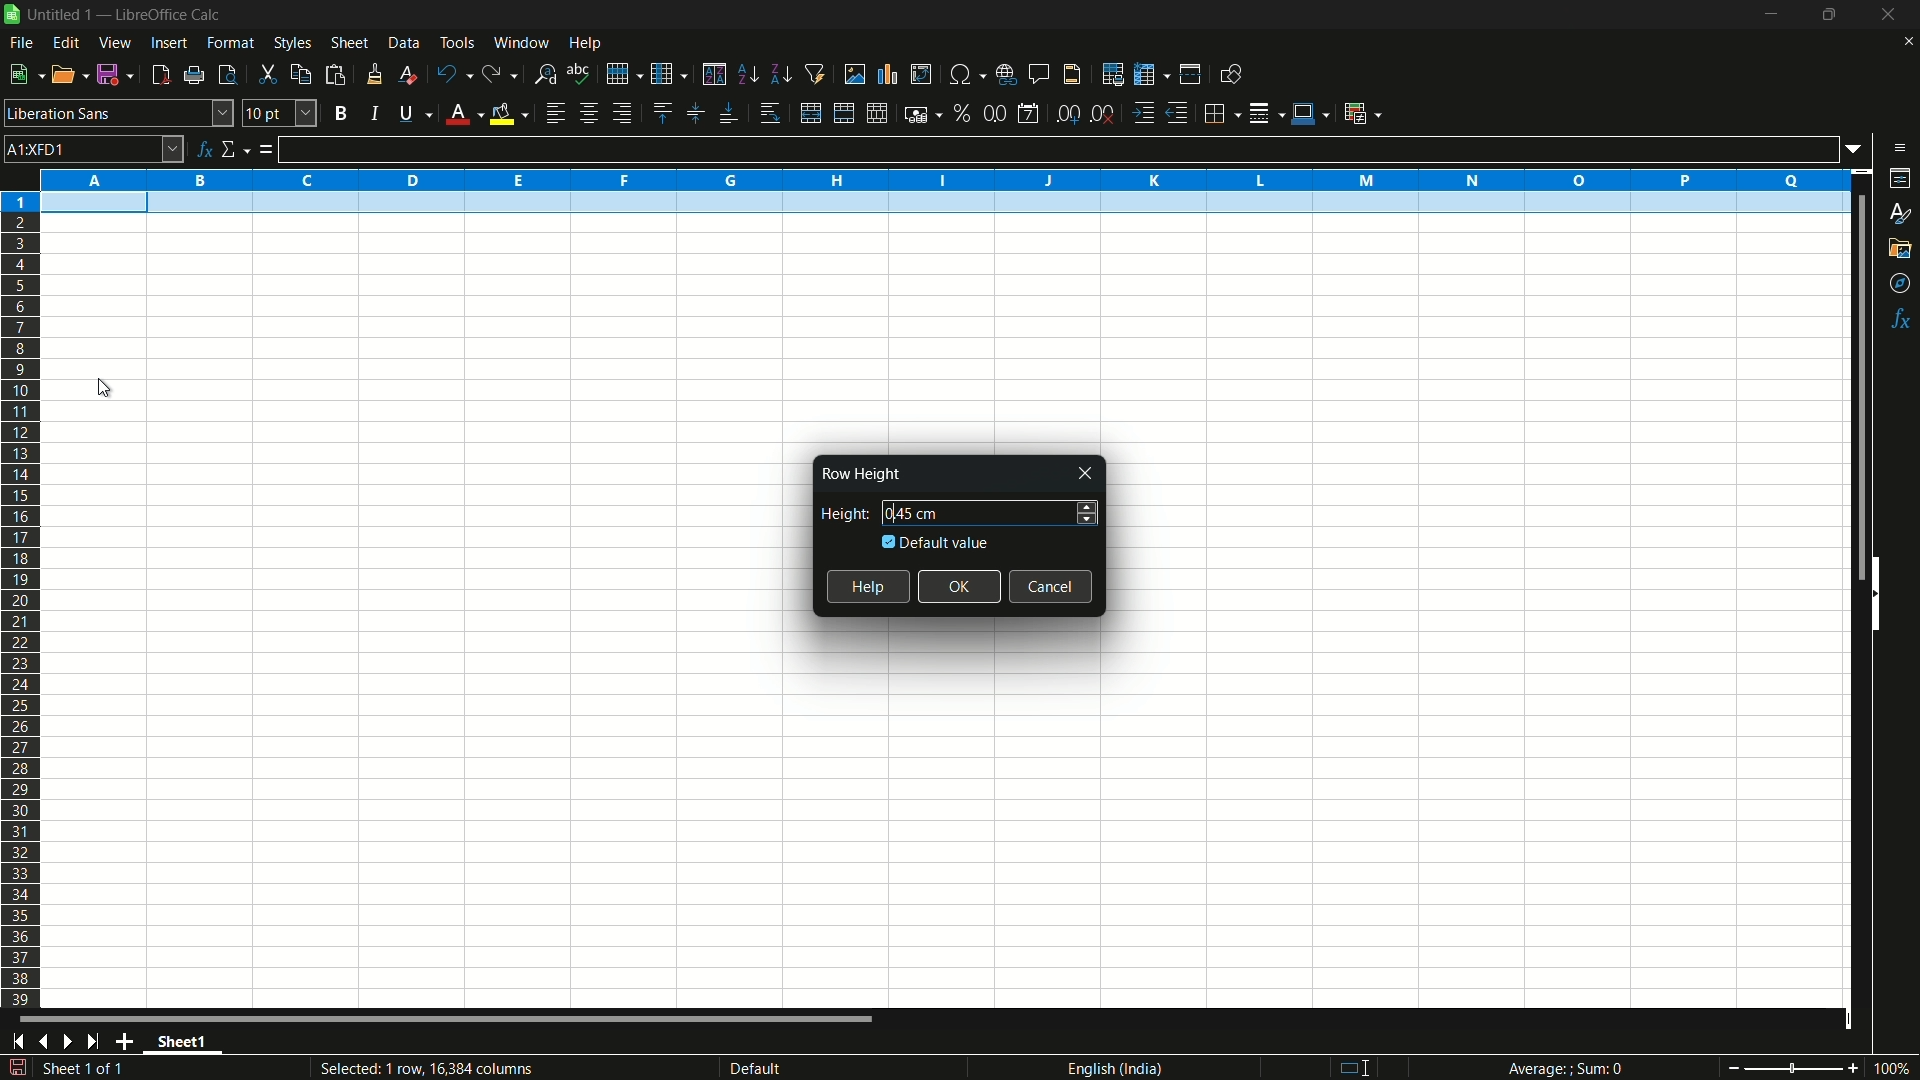 The image size is (1920, 1080). Describe the element at coordinates (661, 113) in the screenshot. I see `align top` at that location.